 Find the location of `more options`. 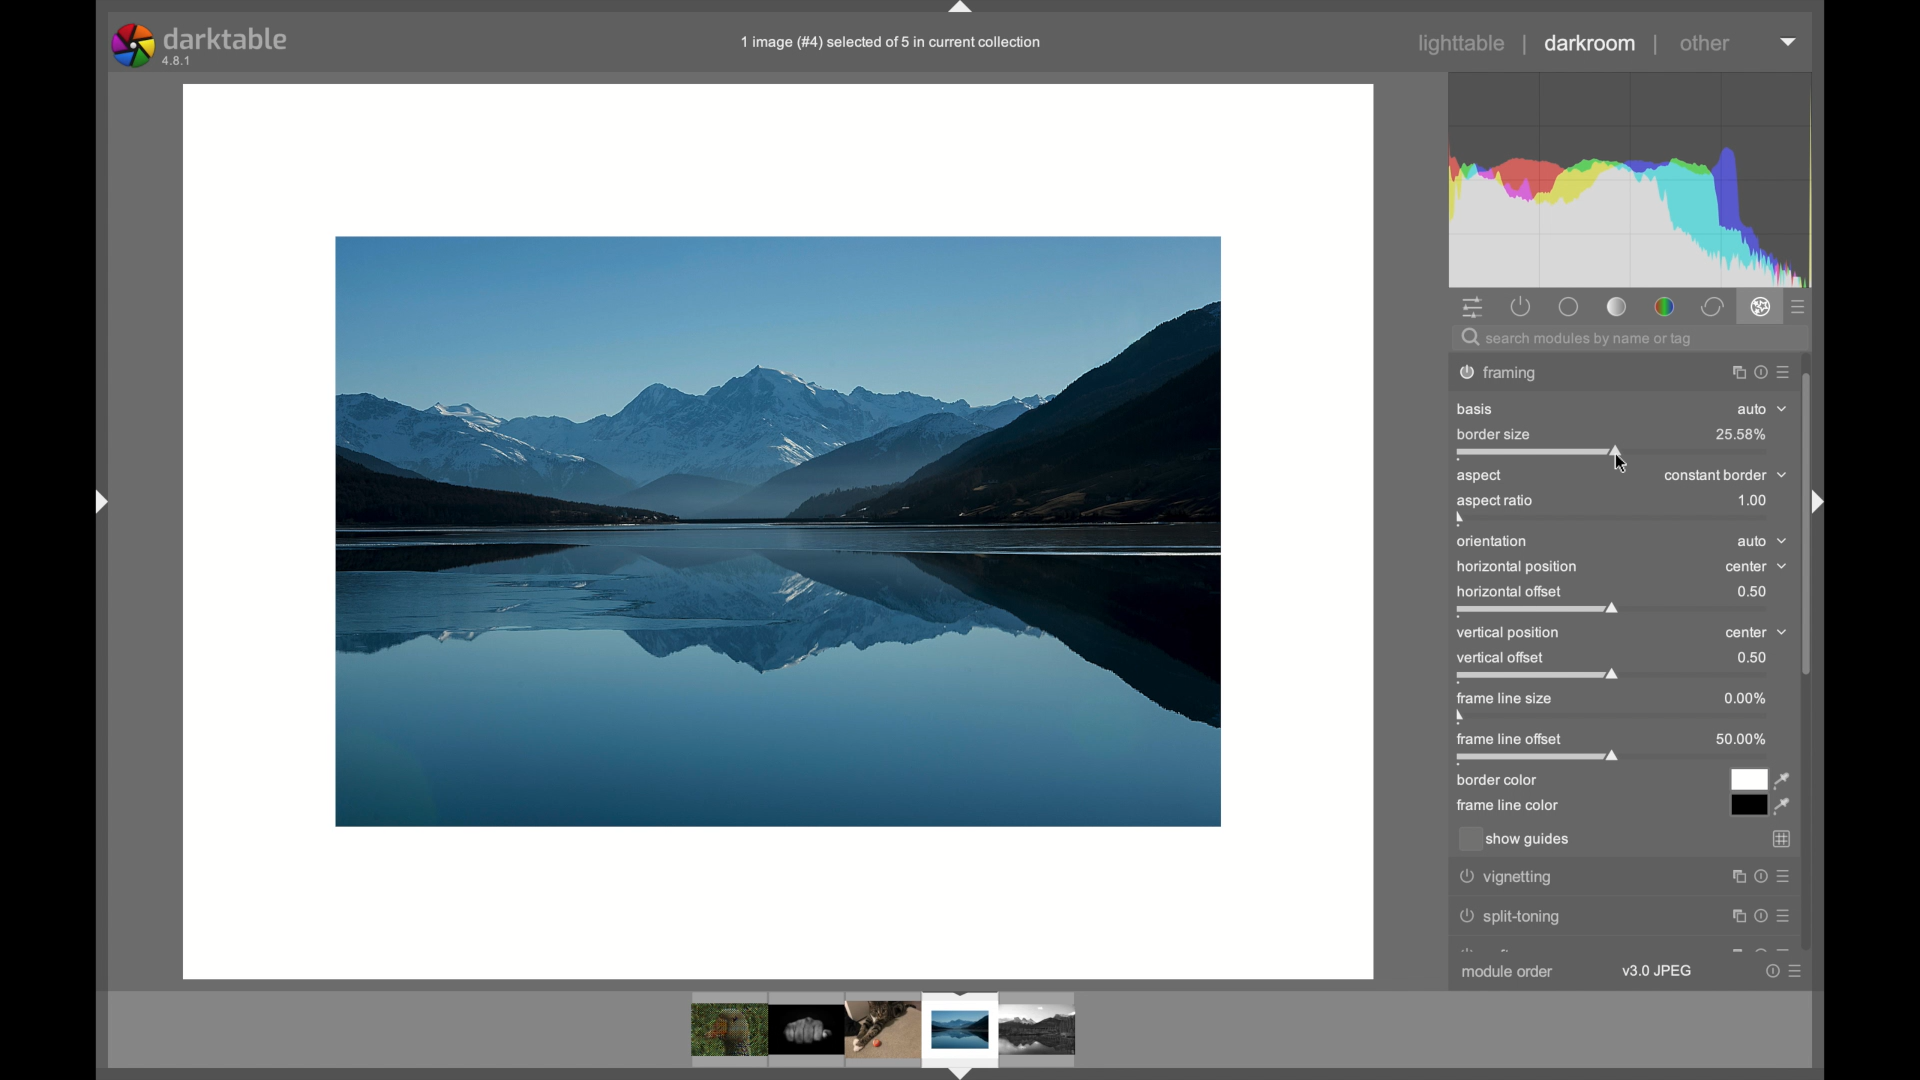

more options is located at coordinates (1762, 876).